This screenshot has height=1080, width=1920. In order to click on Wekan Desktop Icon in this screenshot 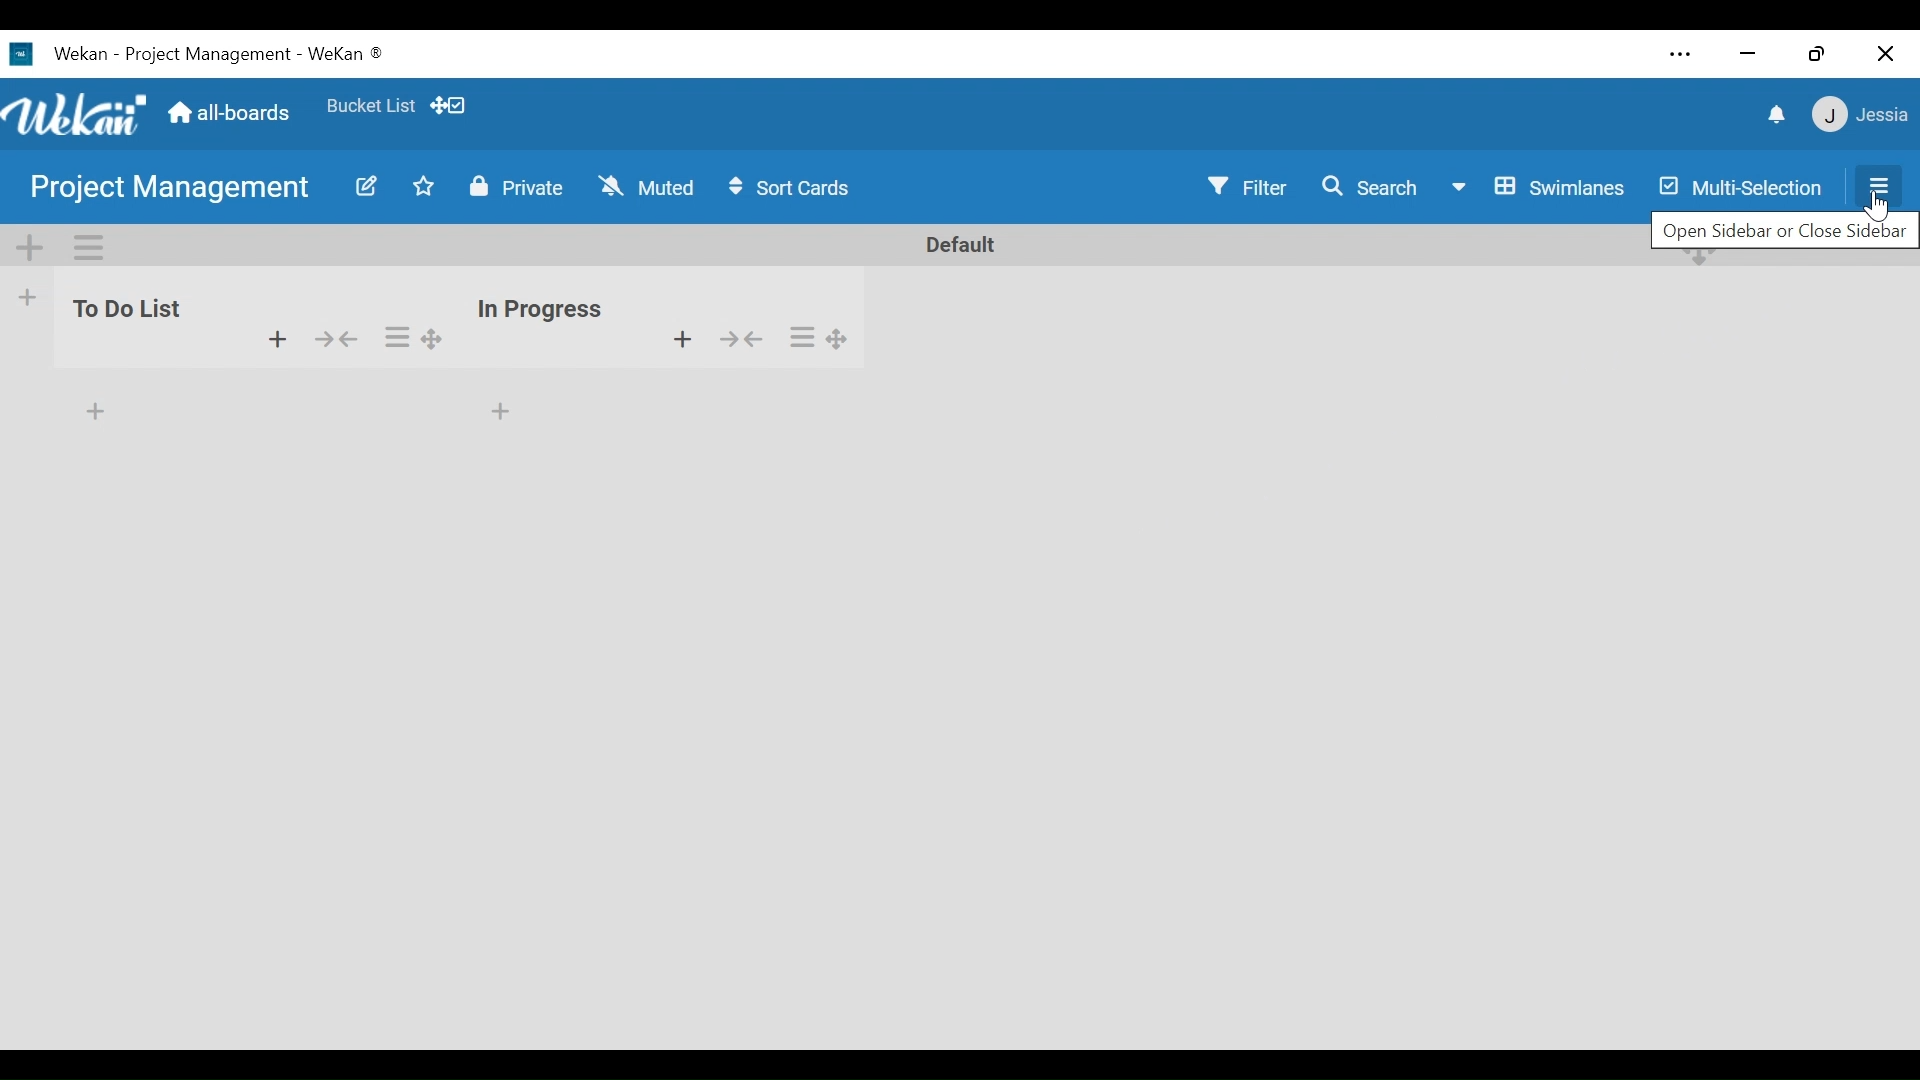, I will do `click(196, 56)`.